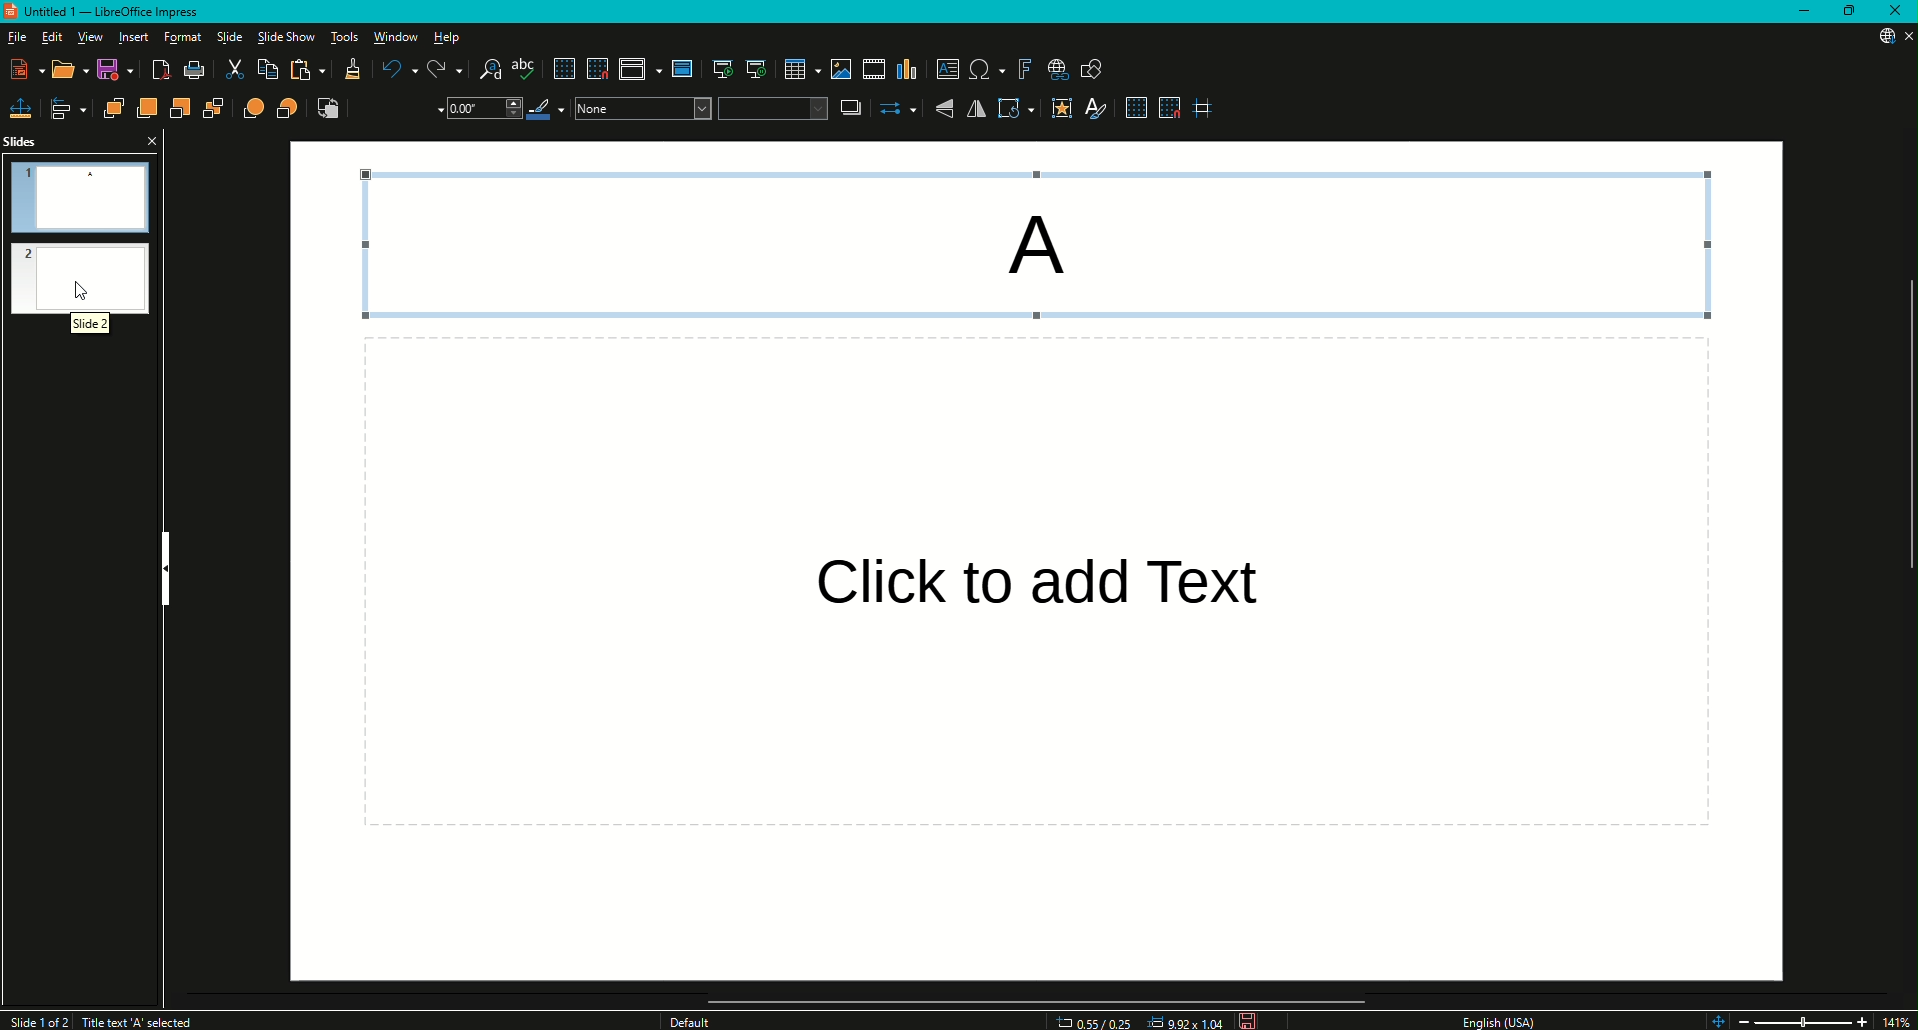 The image size is (1918, 1030). Describe the element at coordinates (35, 1018) in the screenshot. I see `Slide 1 of 2` at that location.